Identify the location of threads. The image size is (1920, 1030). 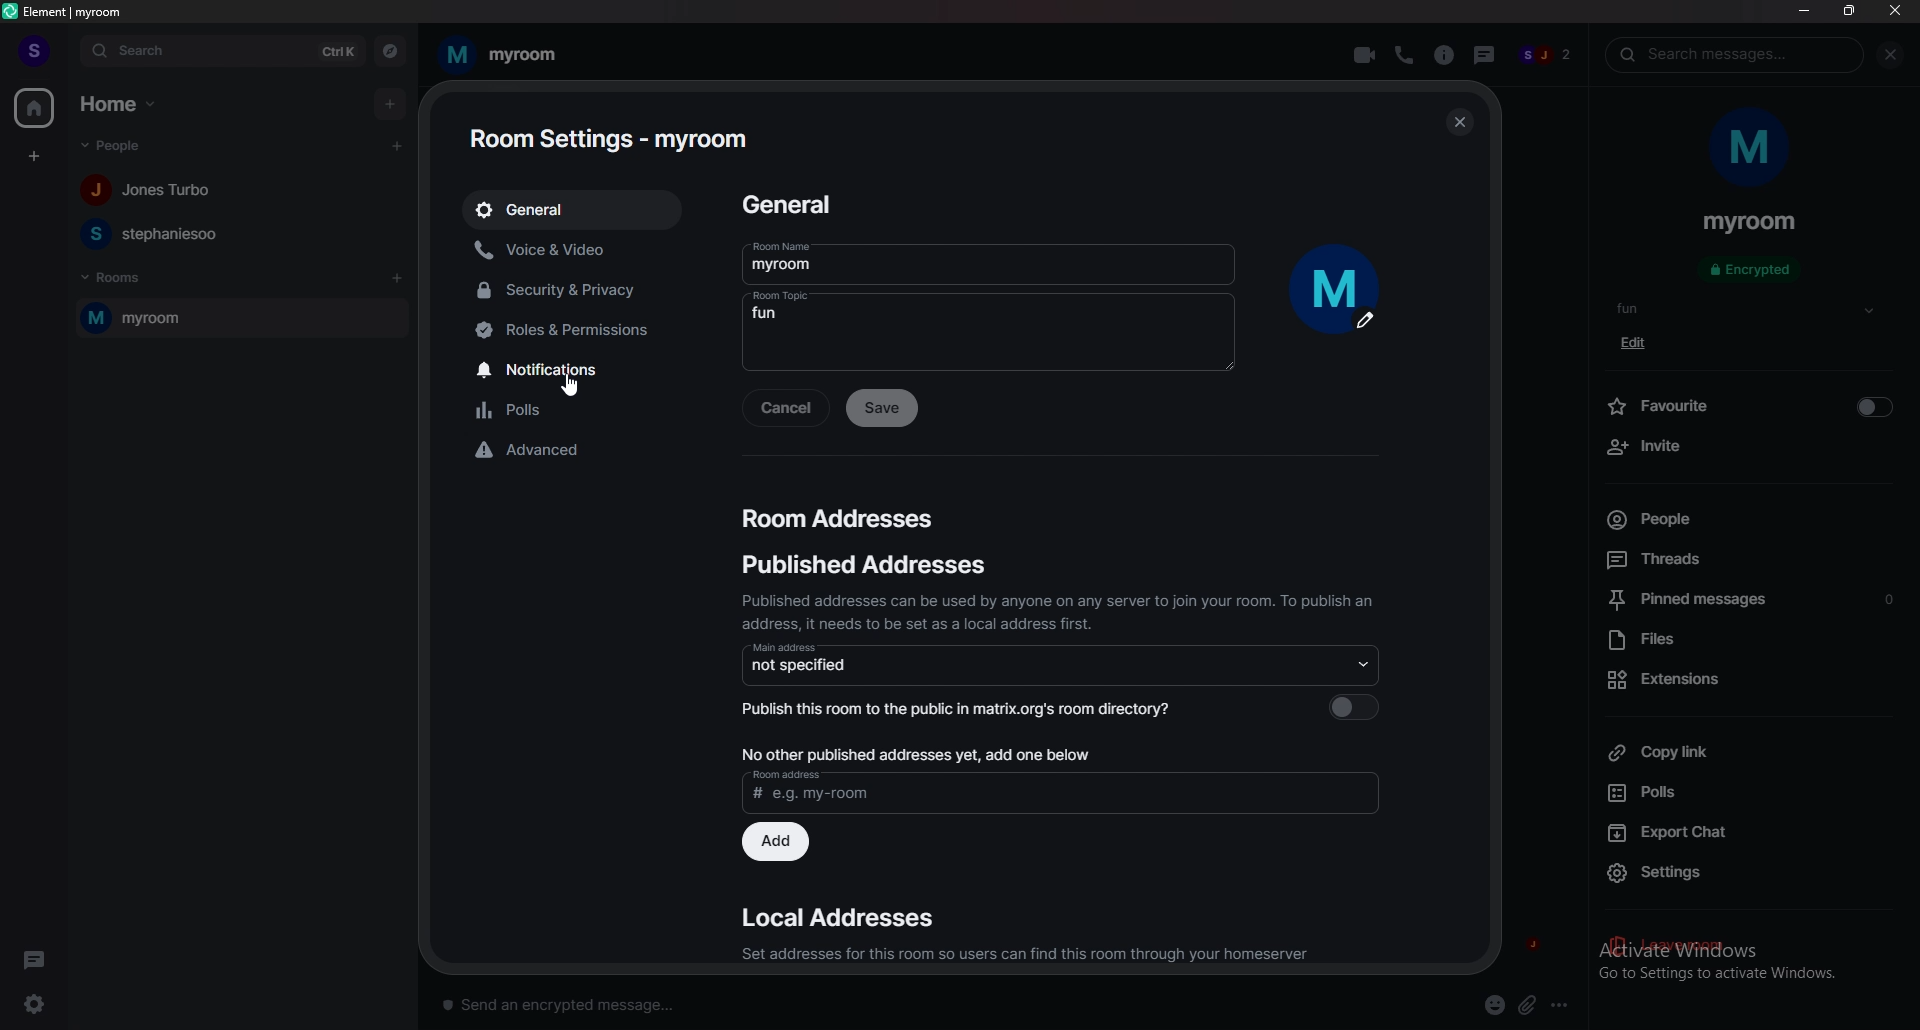
(1481, 52).